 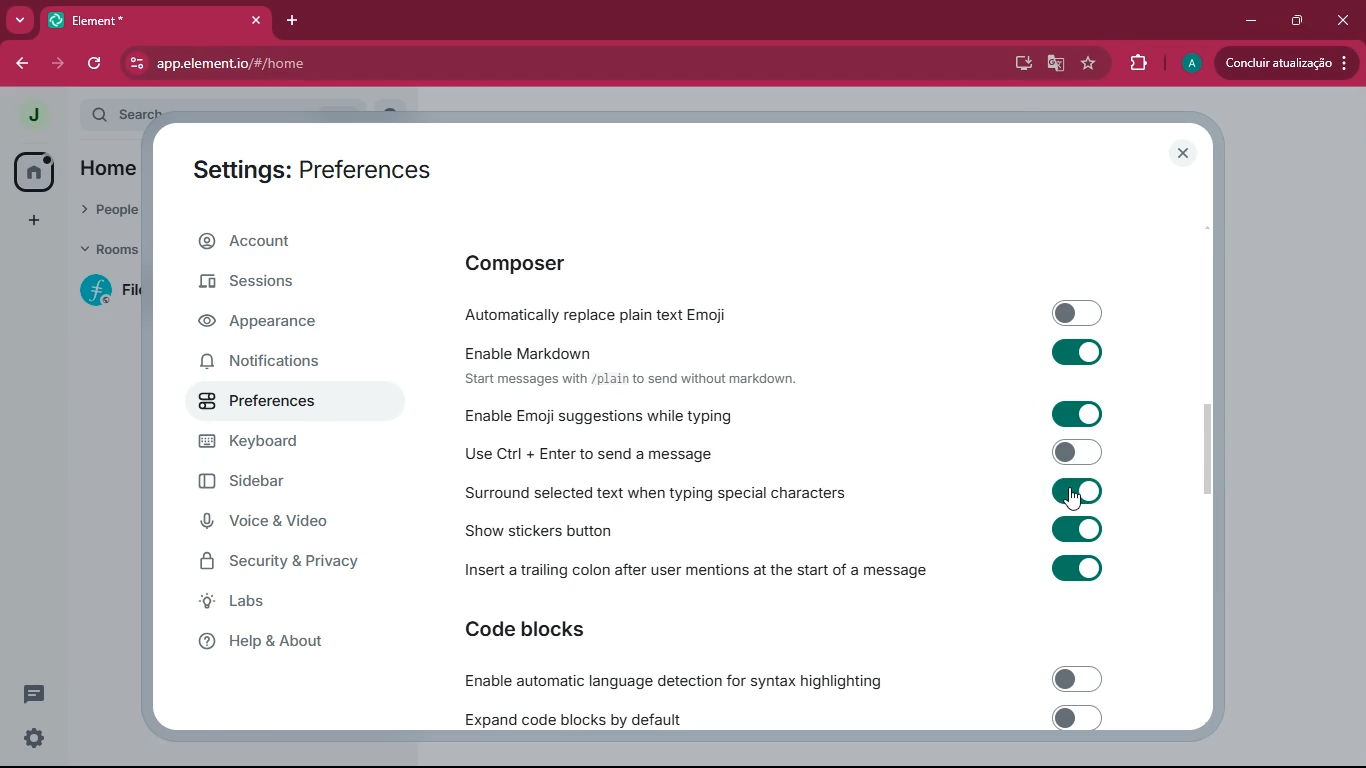 What do you see at coordinates (1015, 62) in the screenshot?
I see `desktop` at bounding box center [1015, 62].